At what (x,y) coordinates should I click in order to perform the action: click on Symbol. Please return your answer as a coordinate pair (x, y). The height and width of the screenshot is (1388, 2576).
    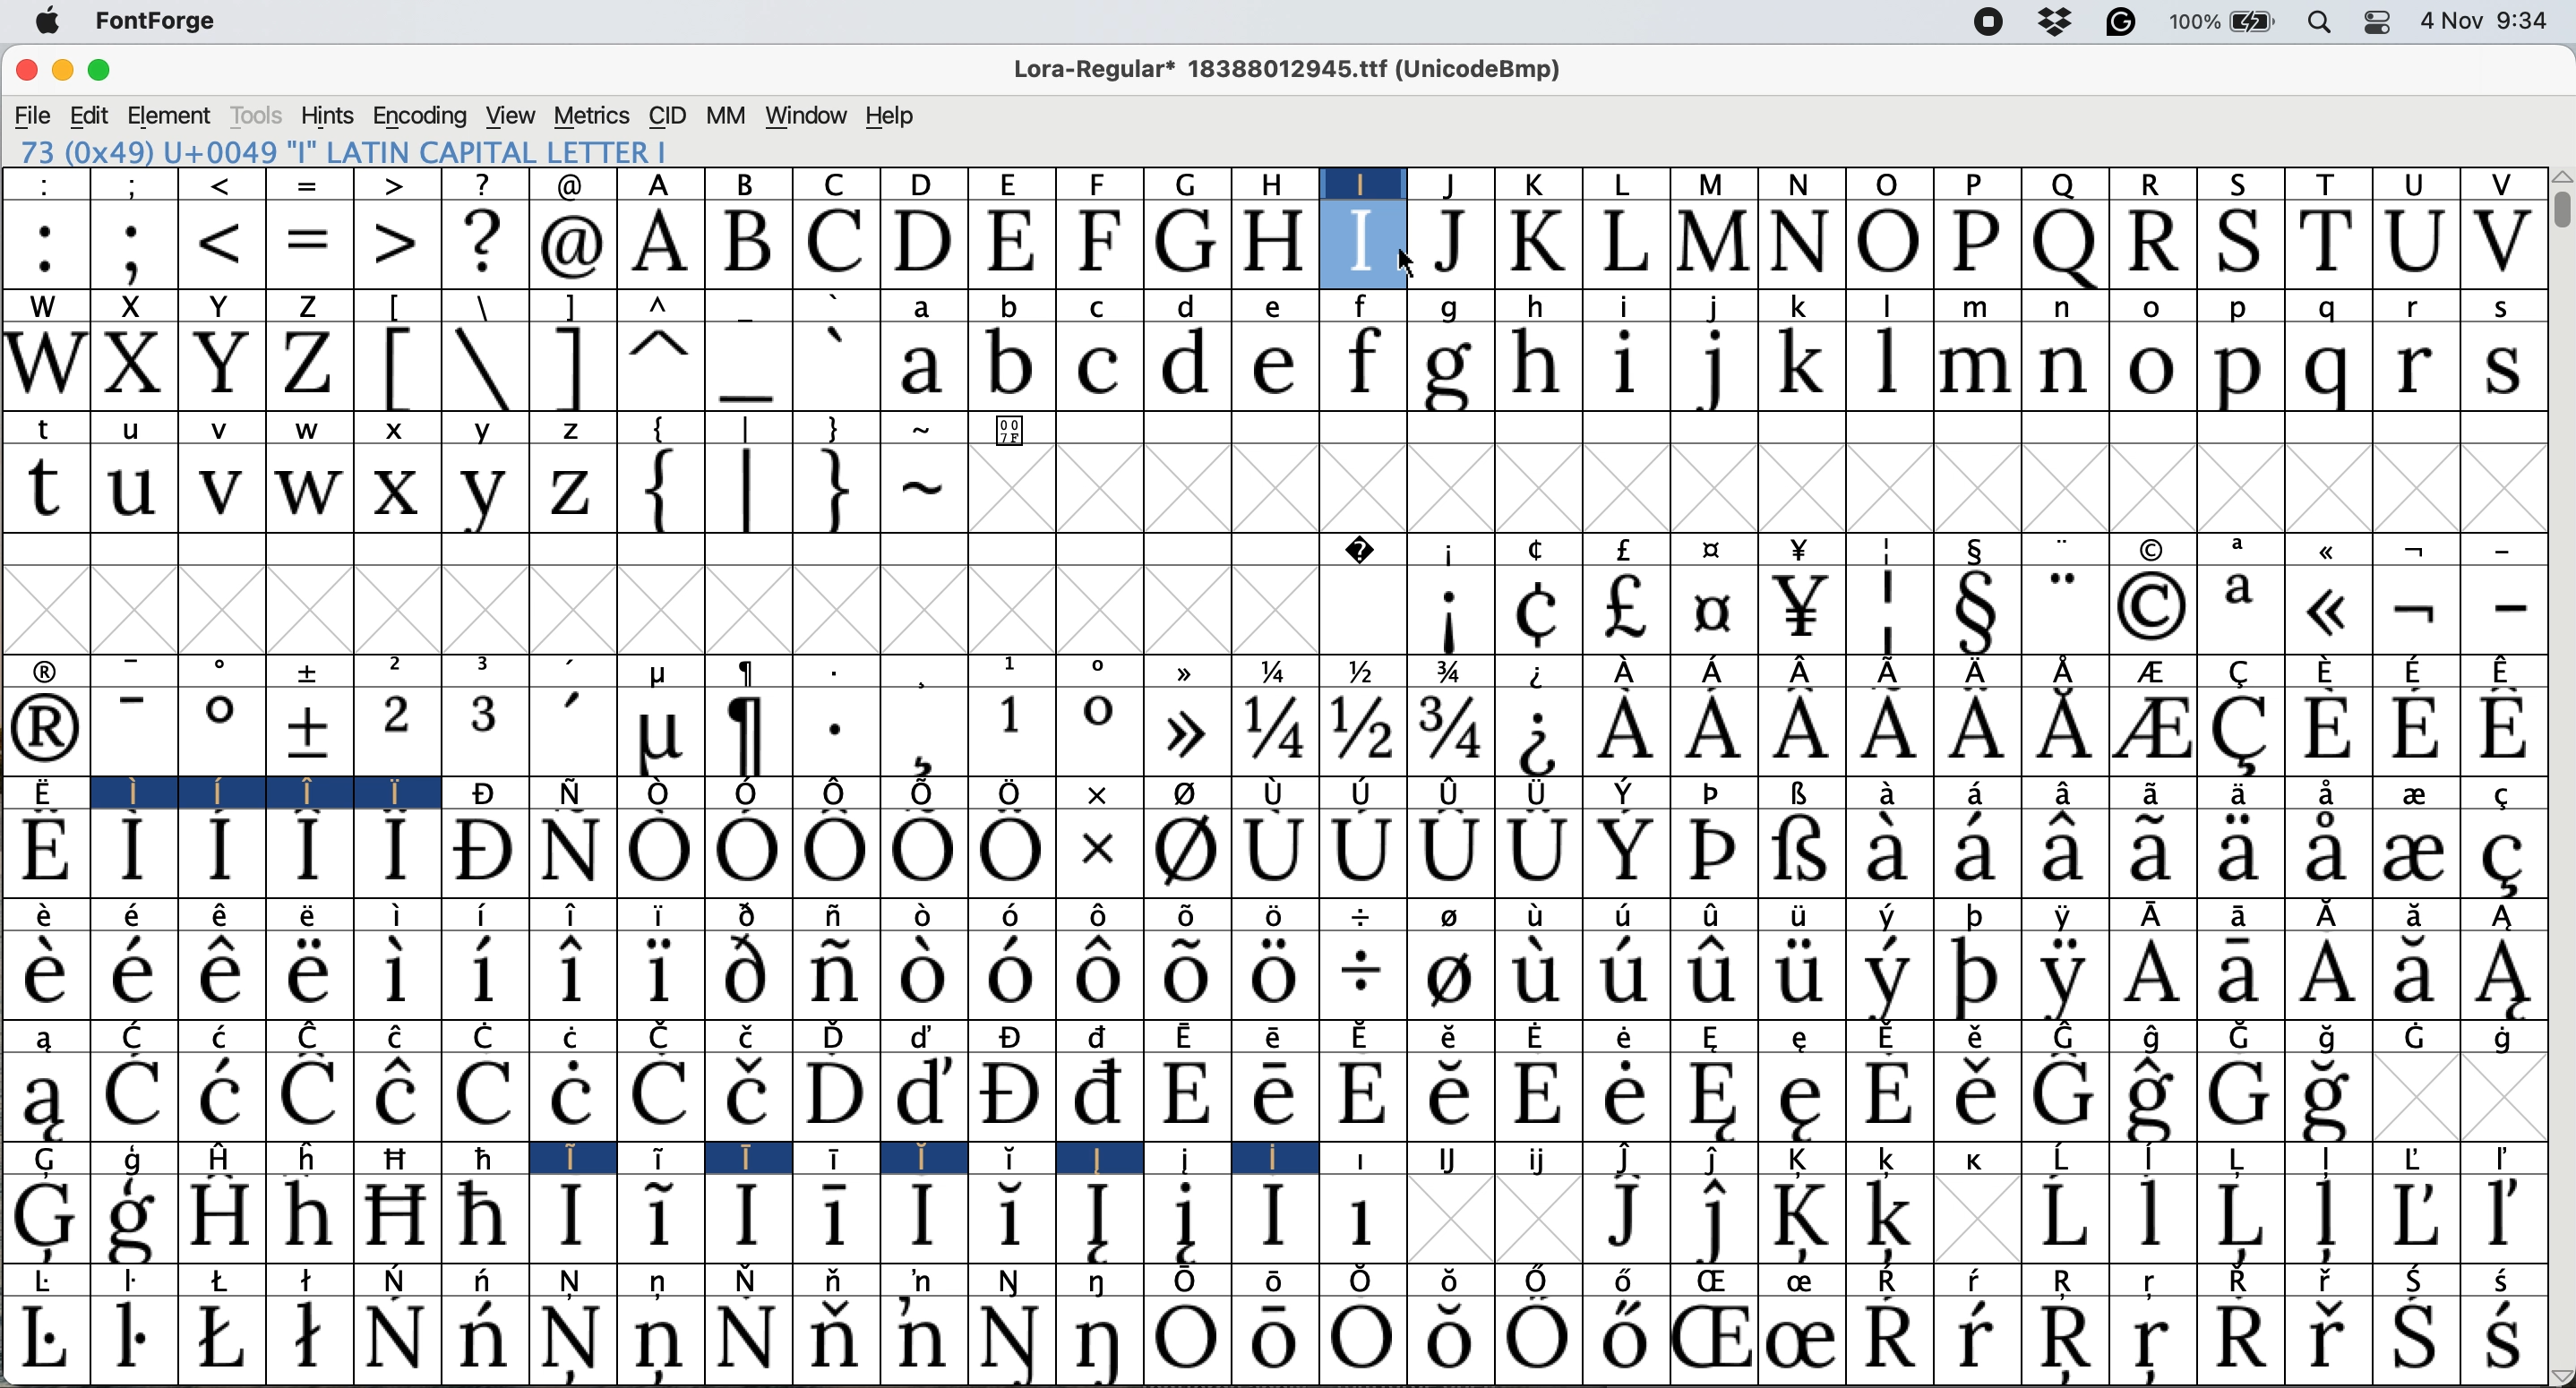
    Looking at the image, I should click on (661, 1283).